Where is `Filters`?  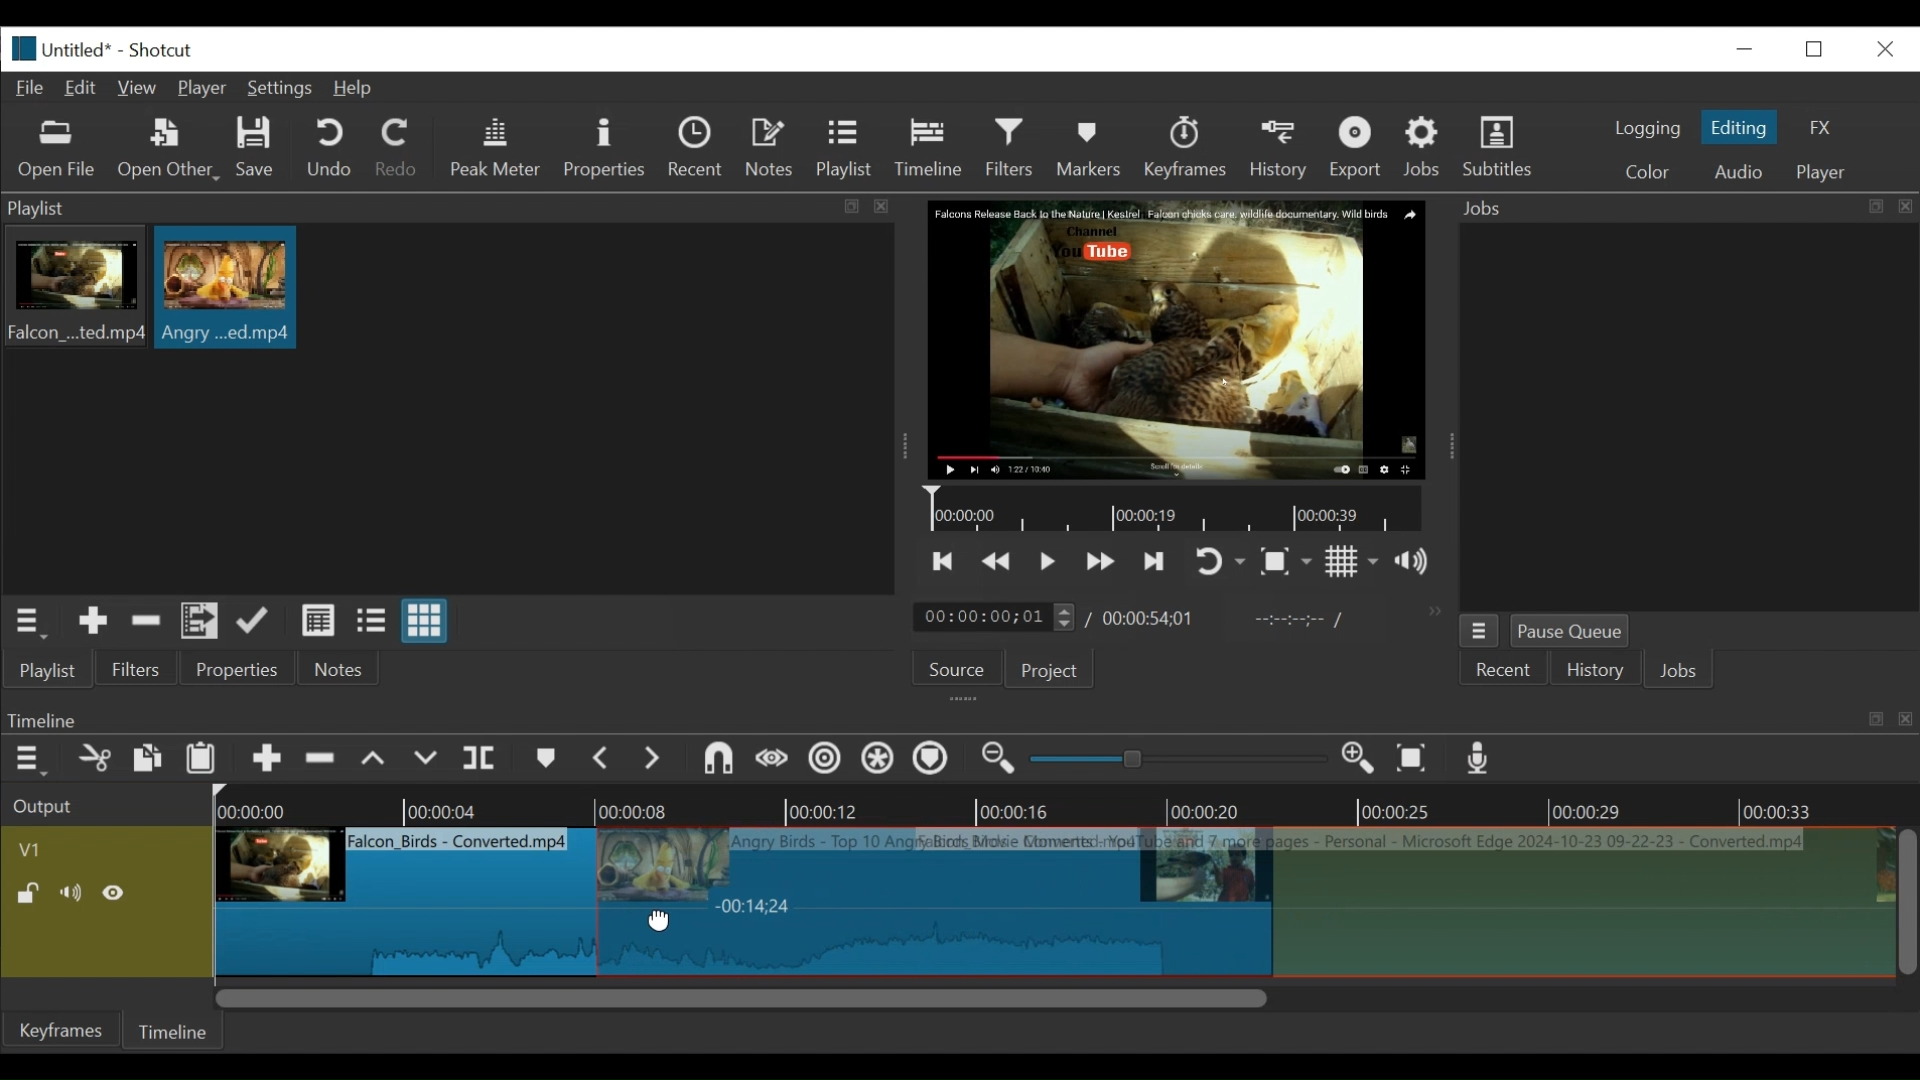 Filters is located at coordinates (1015, 148).